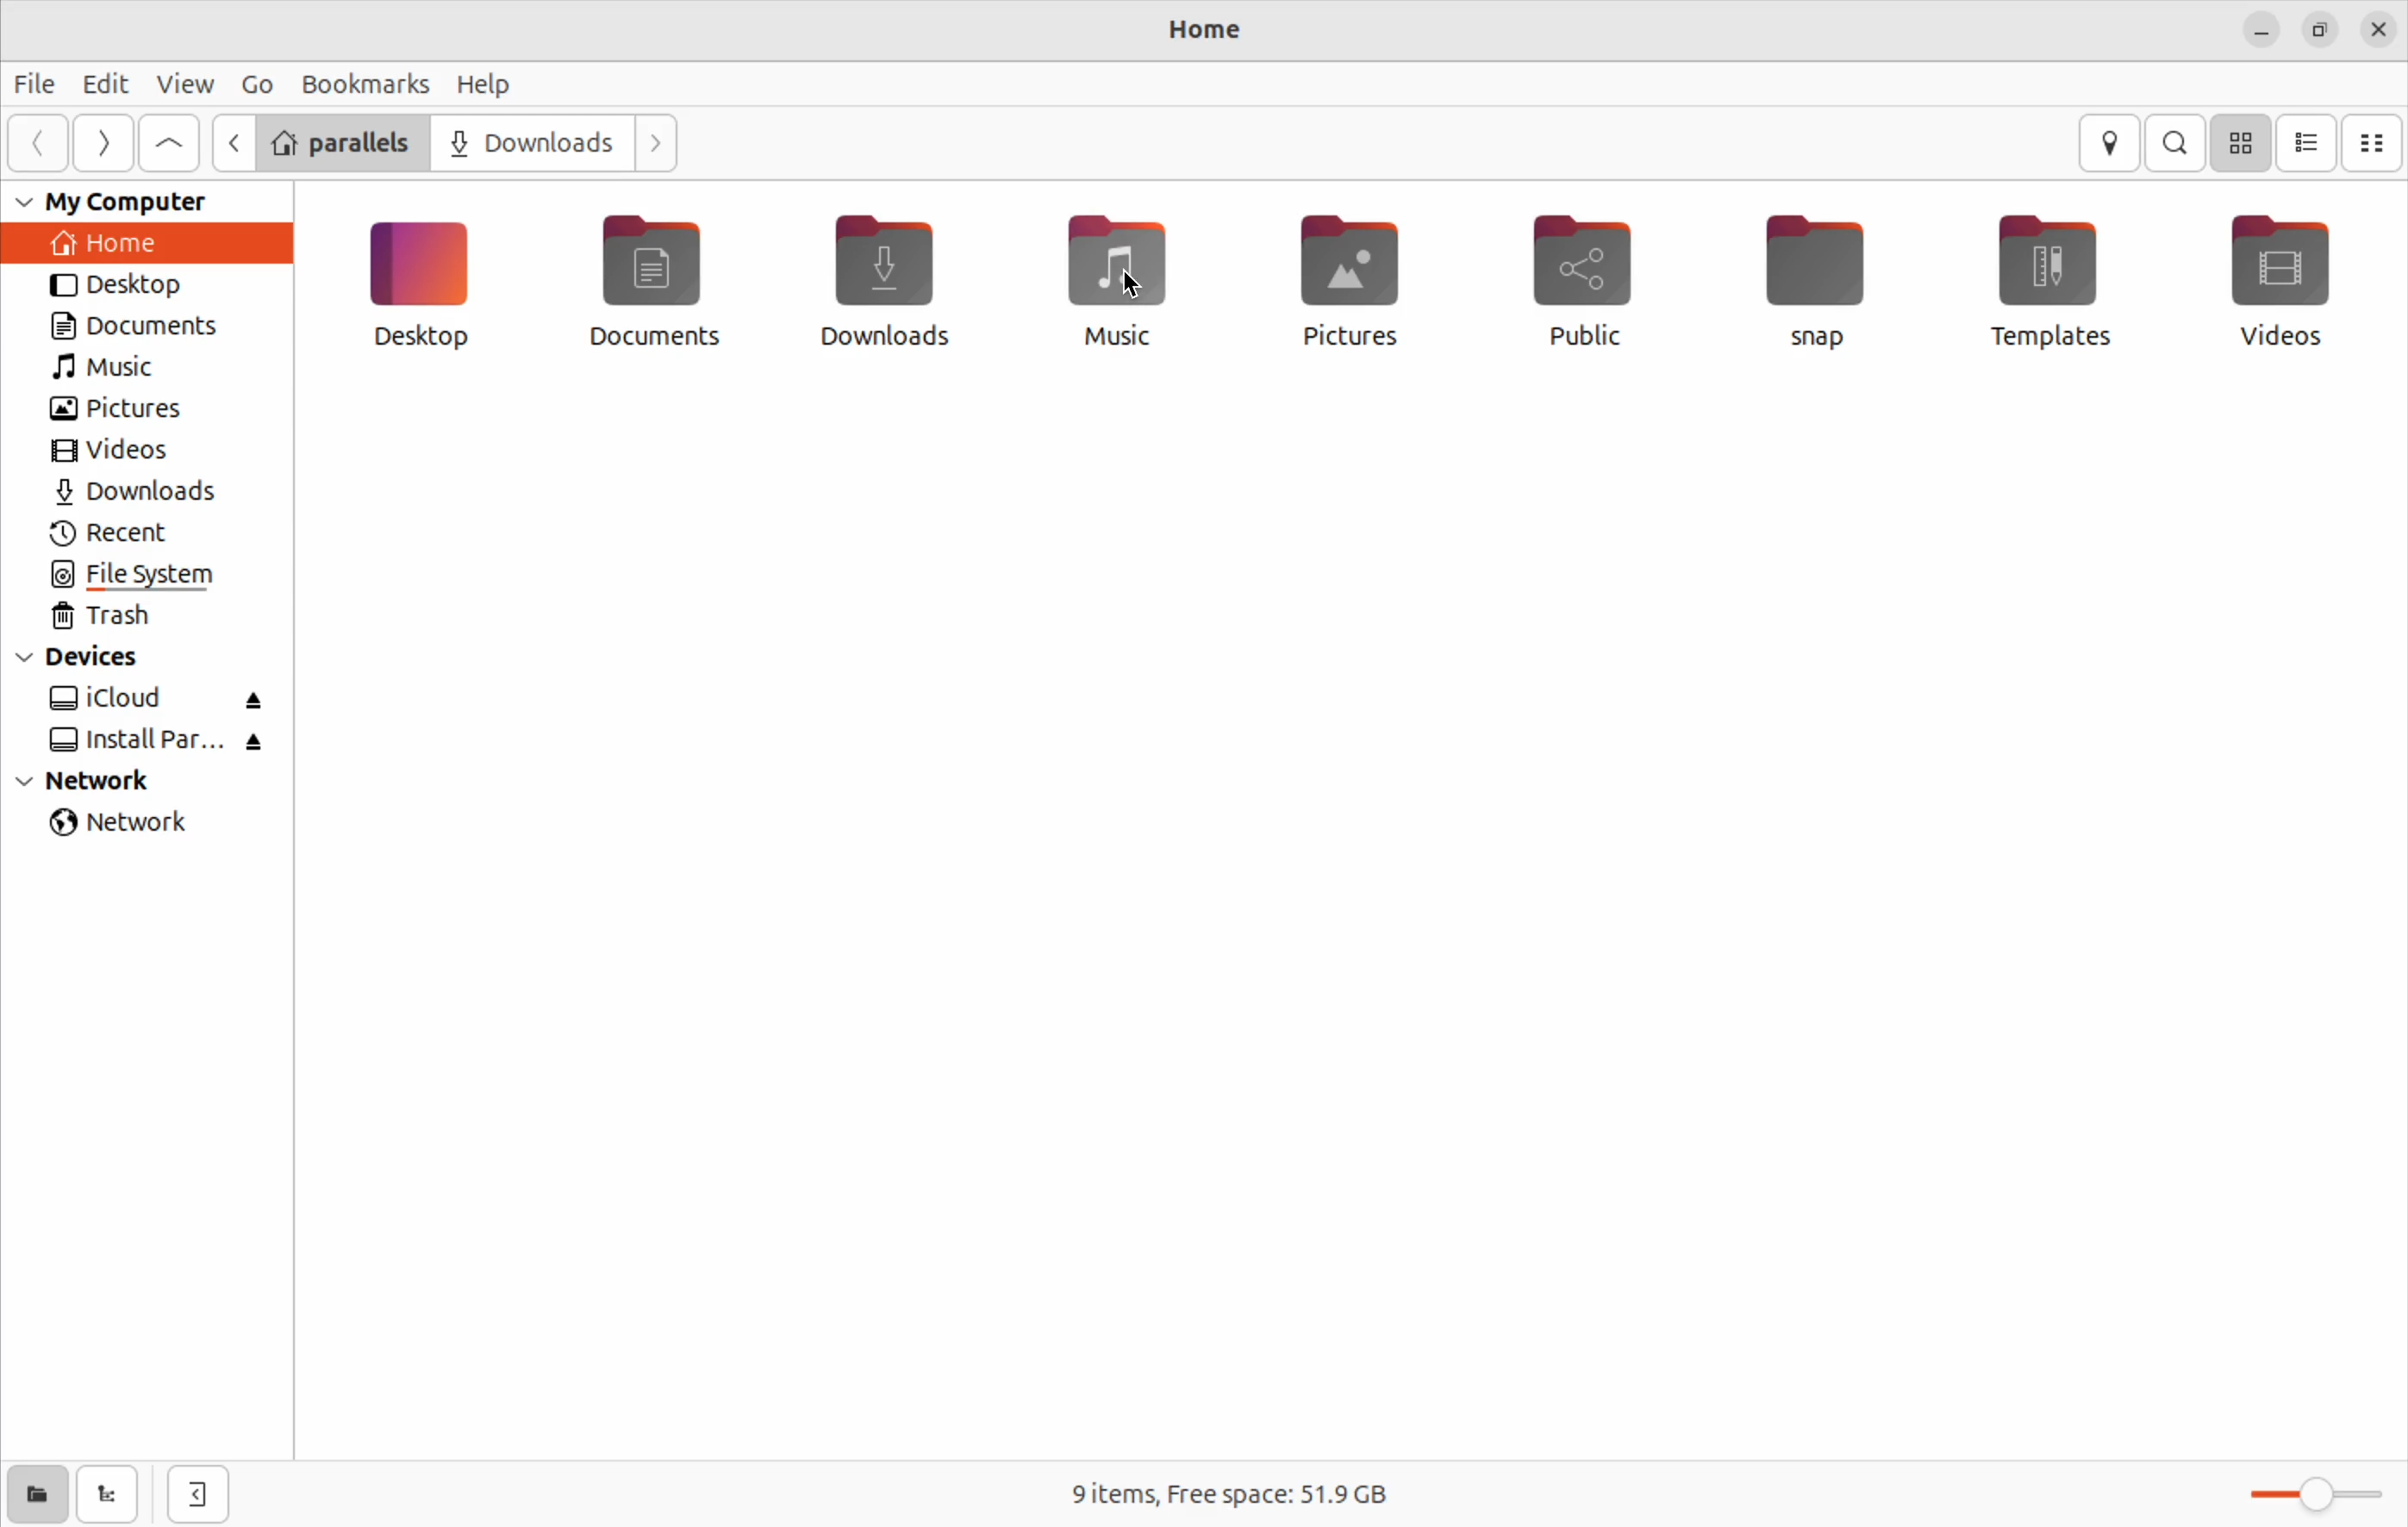 Image resolution: width=2408 pixels, height=1527 pixels. Describe the element at coordinates (2374, 144) in the screenshot. I see `compact view` at that location.